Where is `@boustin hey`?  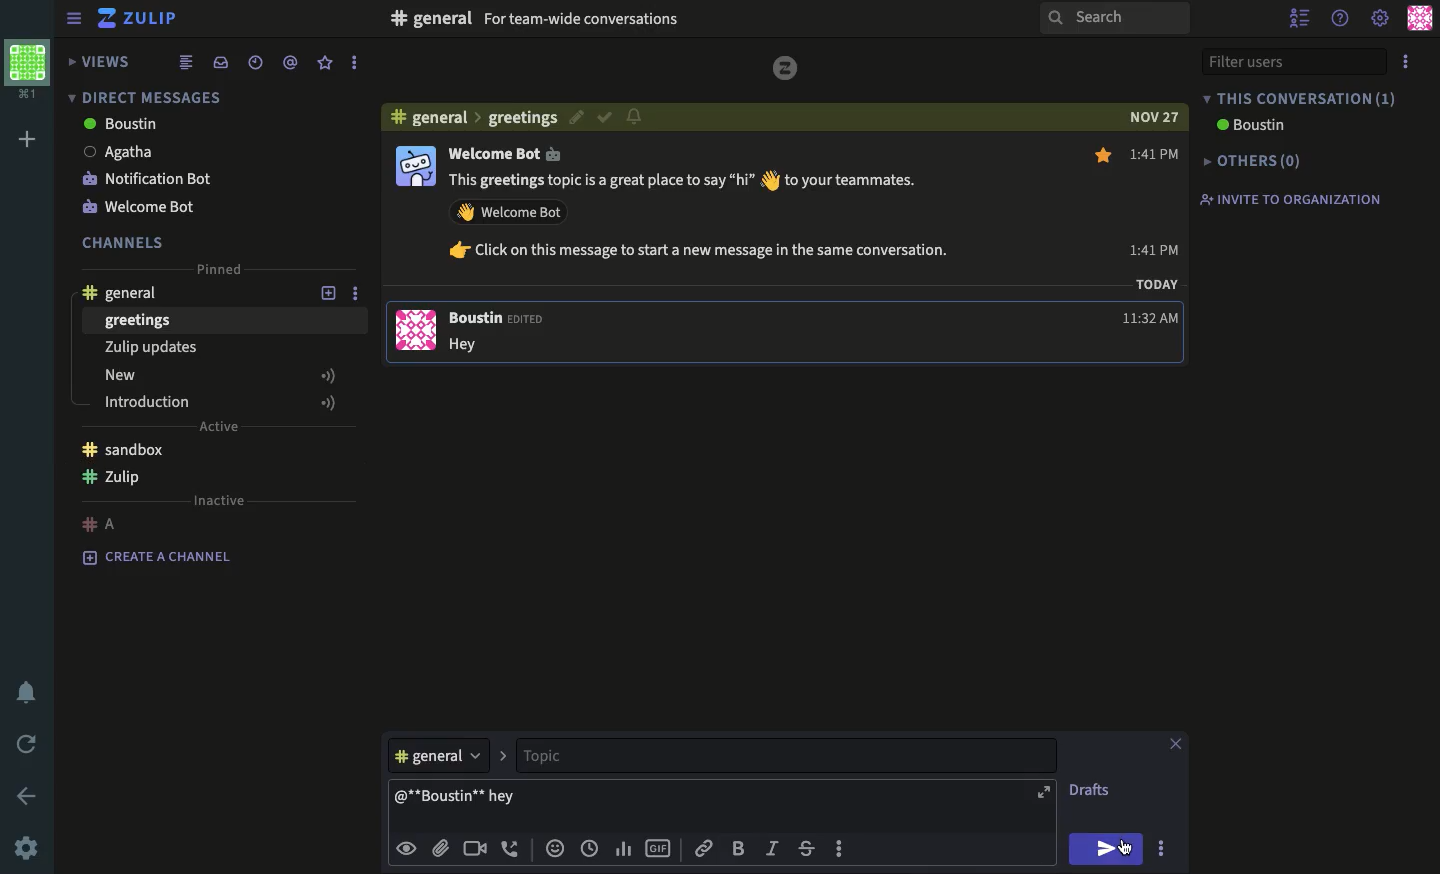 @boustin hey is located at coordinates (461, 795).